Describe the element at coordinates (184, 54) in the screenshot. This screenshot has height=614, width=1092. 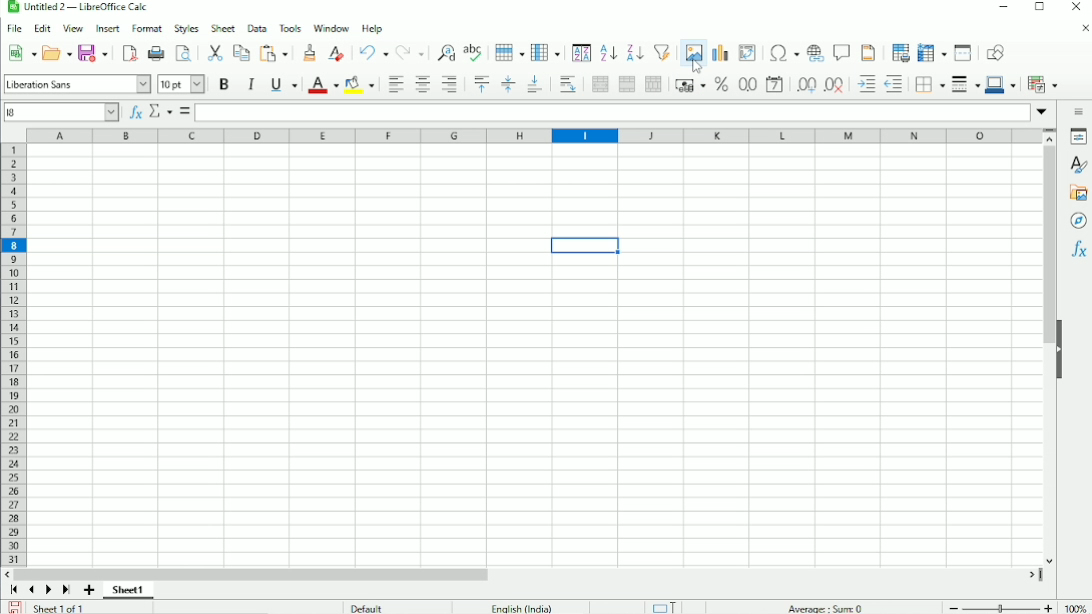
I see `Toggle print preview` at that location.